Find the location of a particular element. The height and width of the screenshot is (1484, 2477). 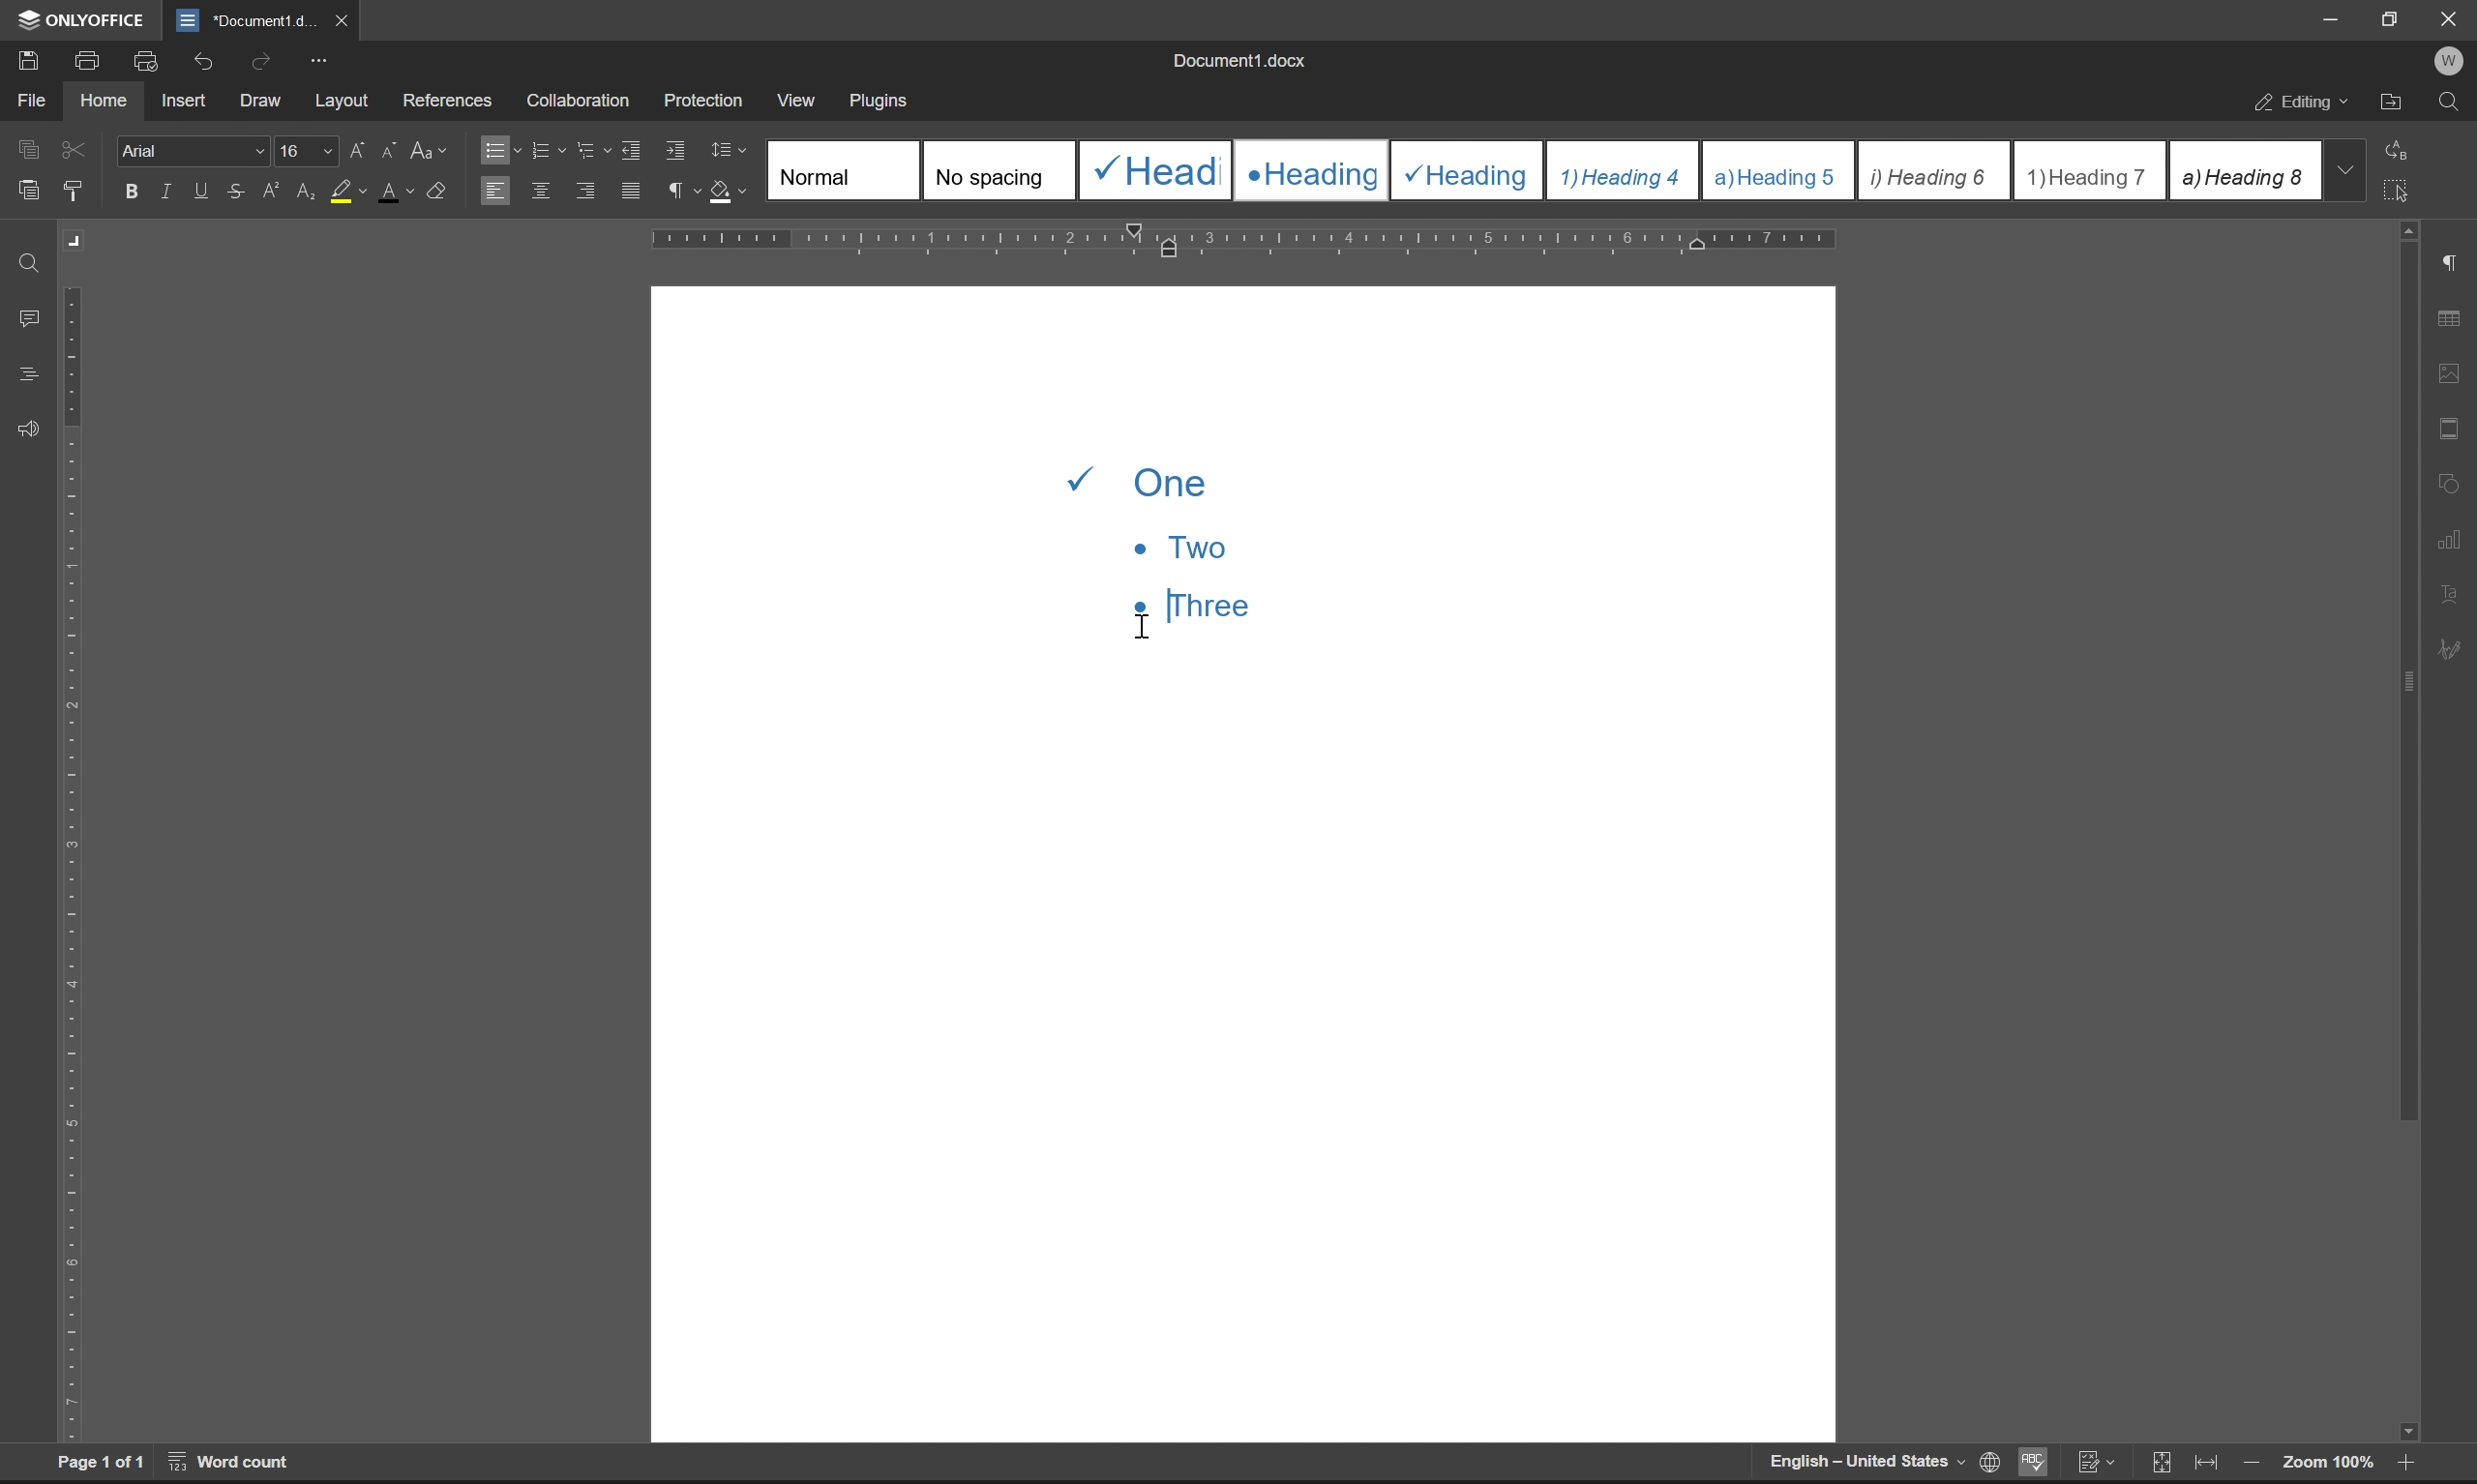

ruler is located at coordinates (1245, 241).